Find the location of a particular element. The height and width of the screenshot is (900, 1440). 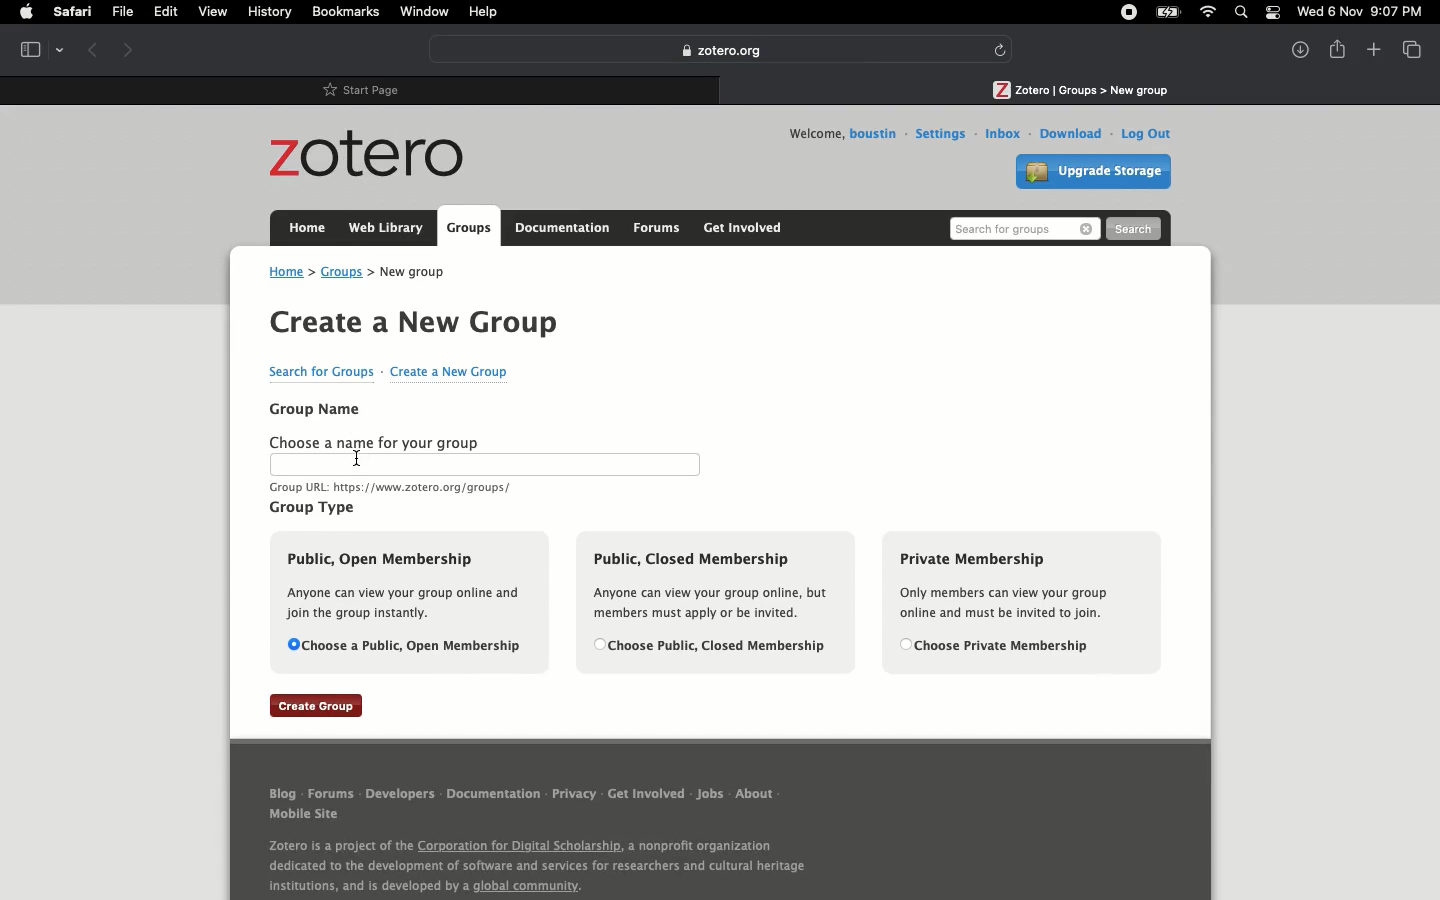

Search is located at coordinates (1242, 12).